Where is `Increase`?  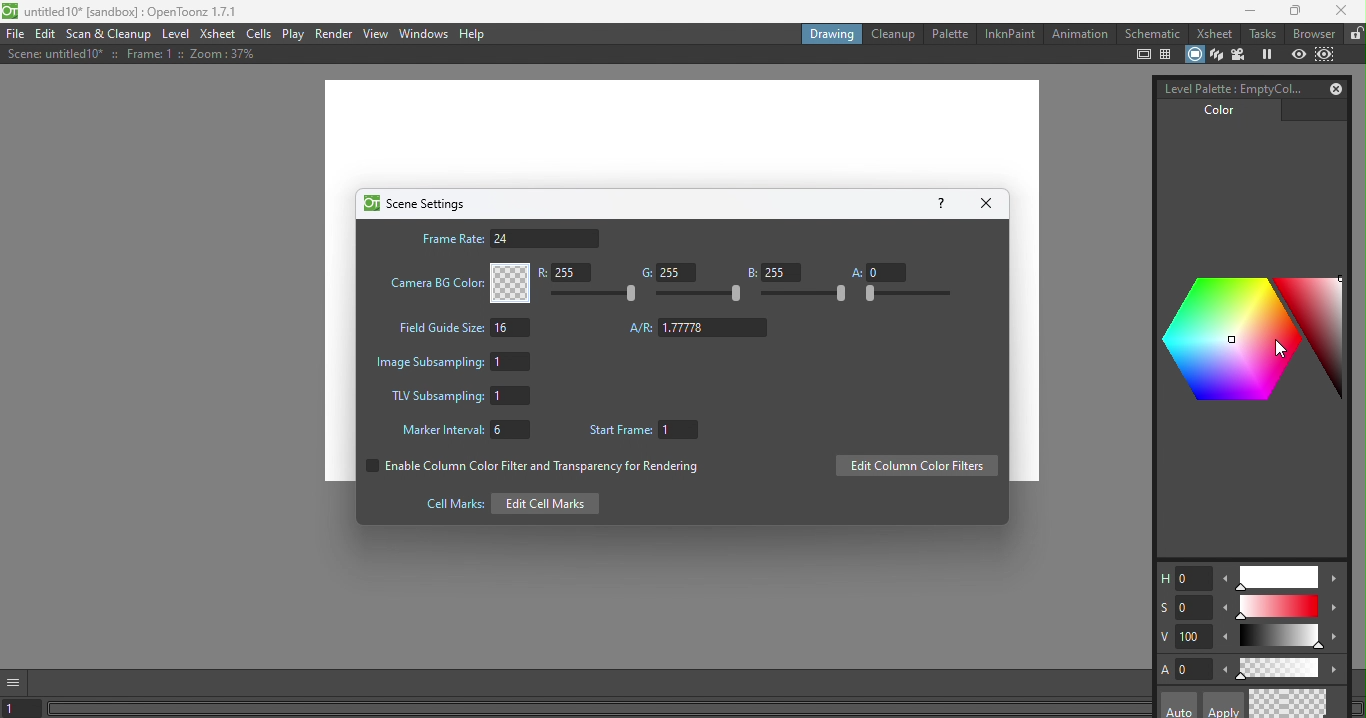 Increase is located at coordinates (1337, 670).